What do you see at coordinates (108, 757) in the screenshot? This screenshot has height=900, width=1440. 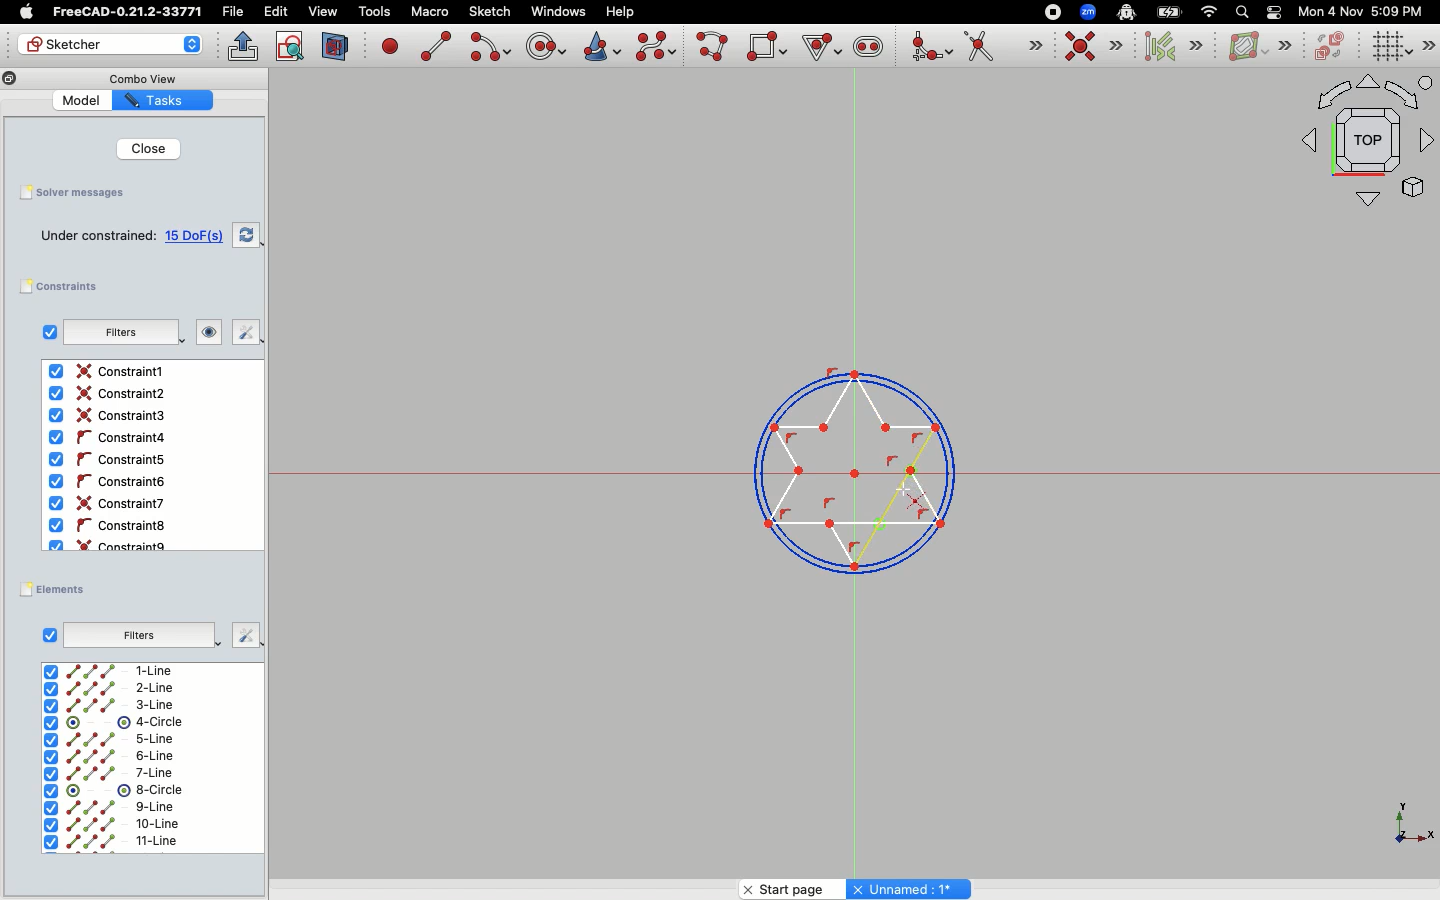 I see `6-line` at bounding box center [108, 757].